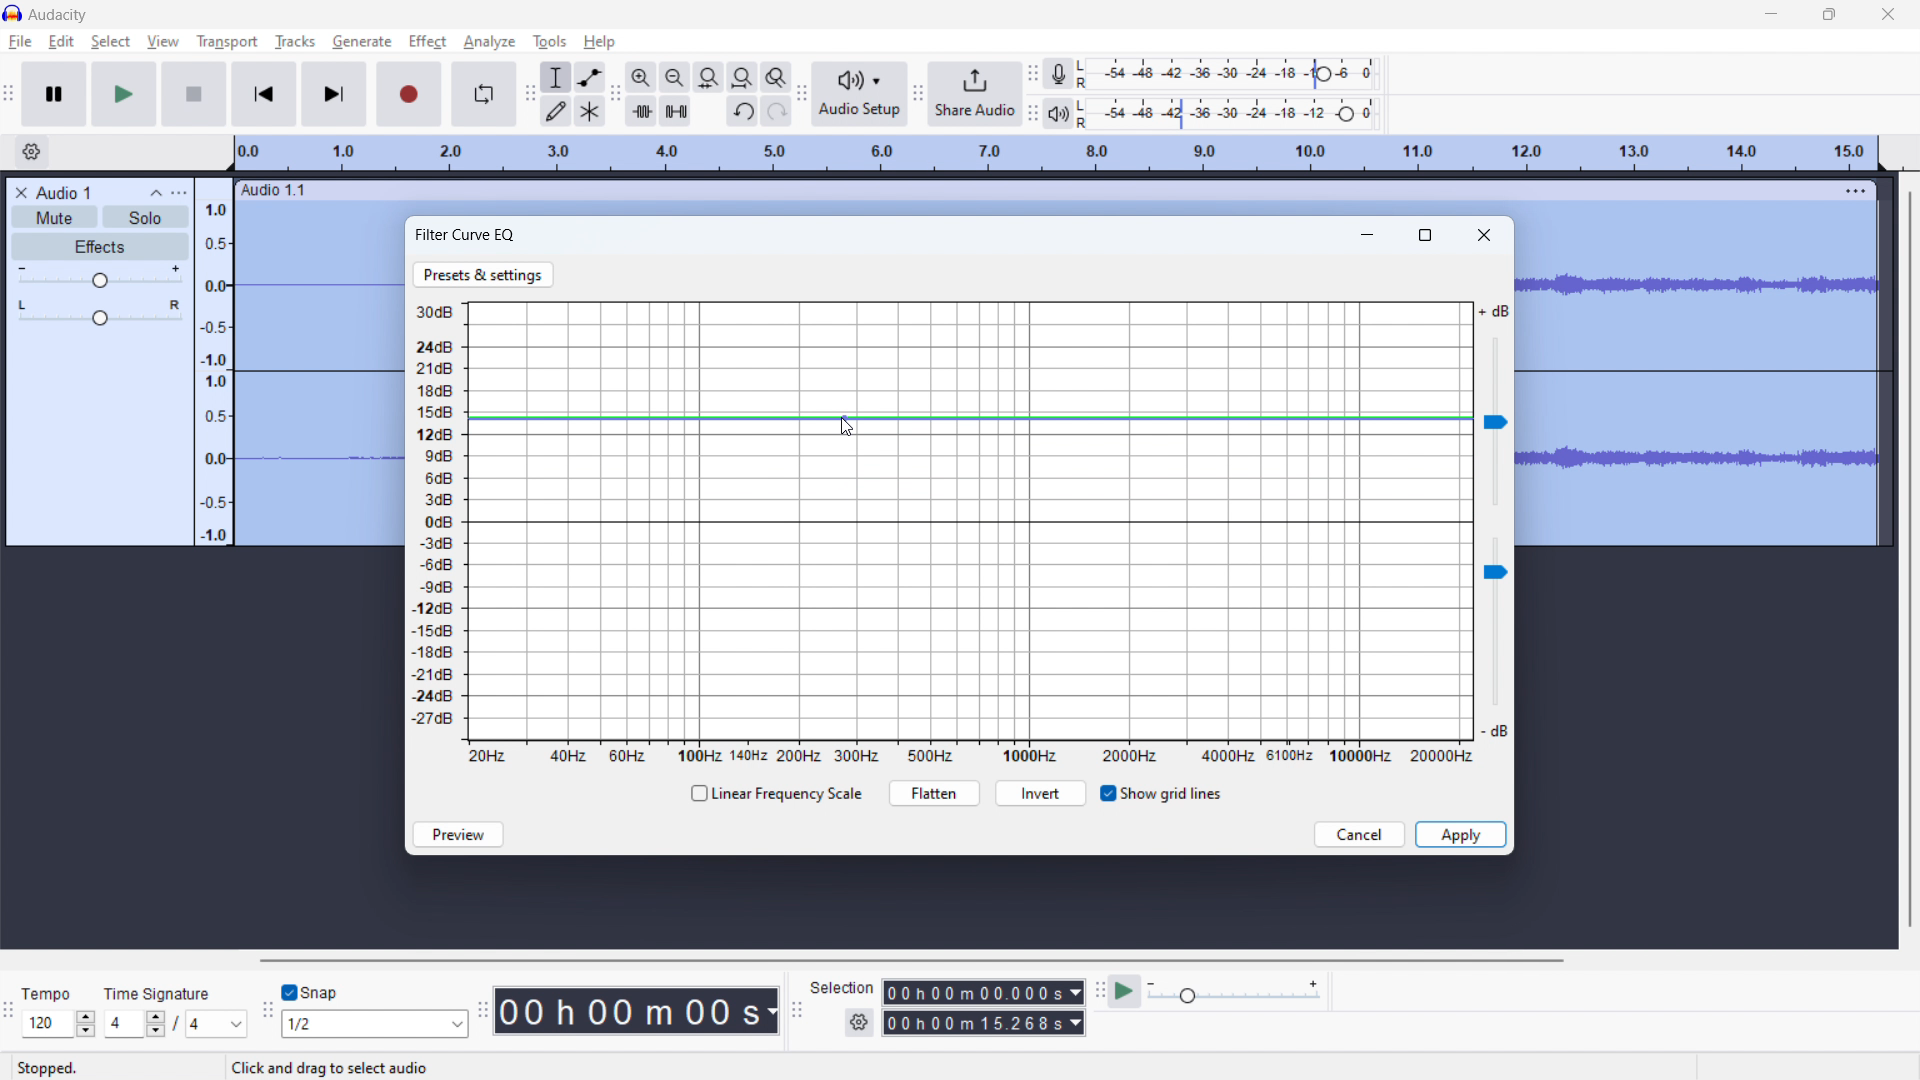 This screenshot has height=1080, width=1920. What do you see at coordinates (295, 42) in the screenshot?
I see `tracks` at bounding box center [295, 42].